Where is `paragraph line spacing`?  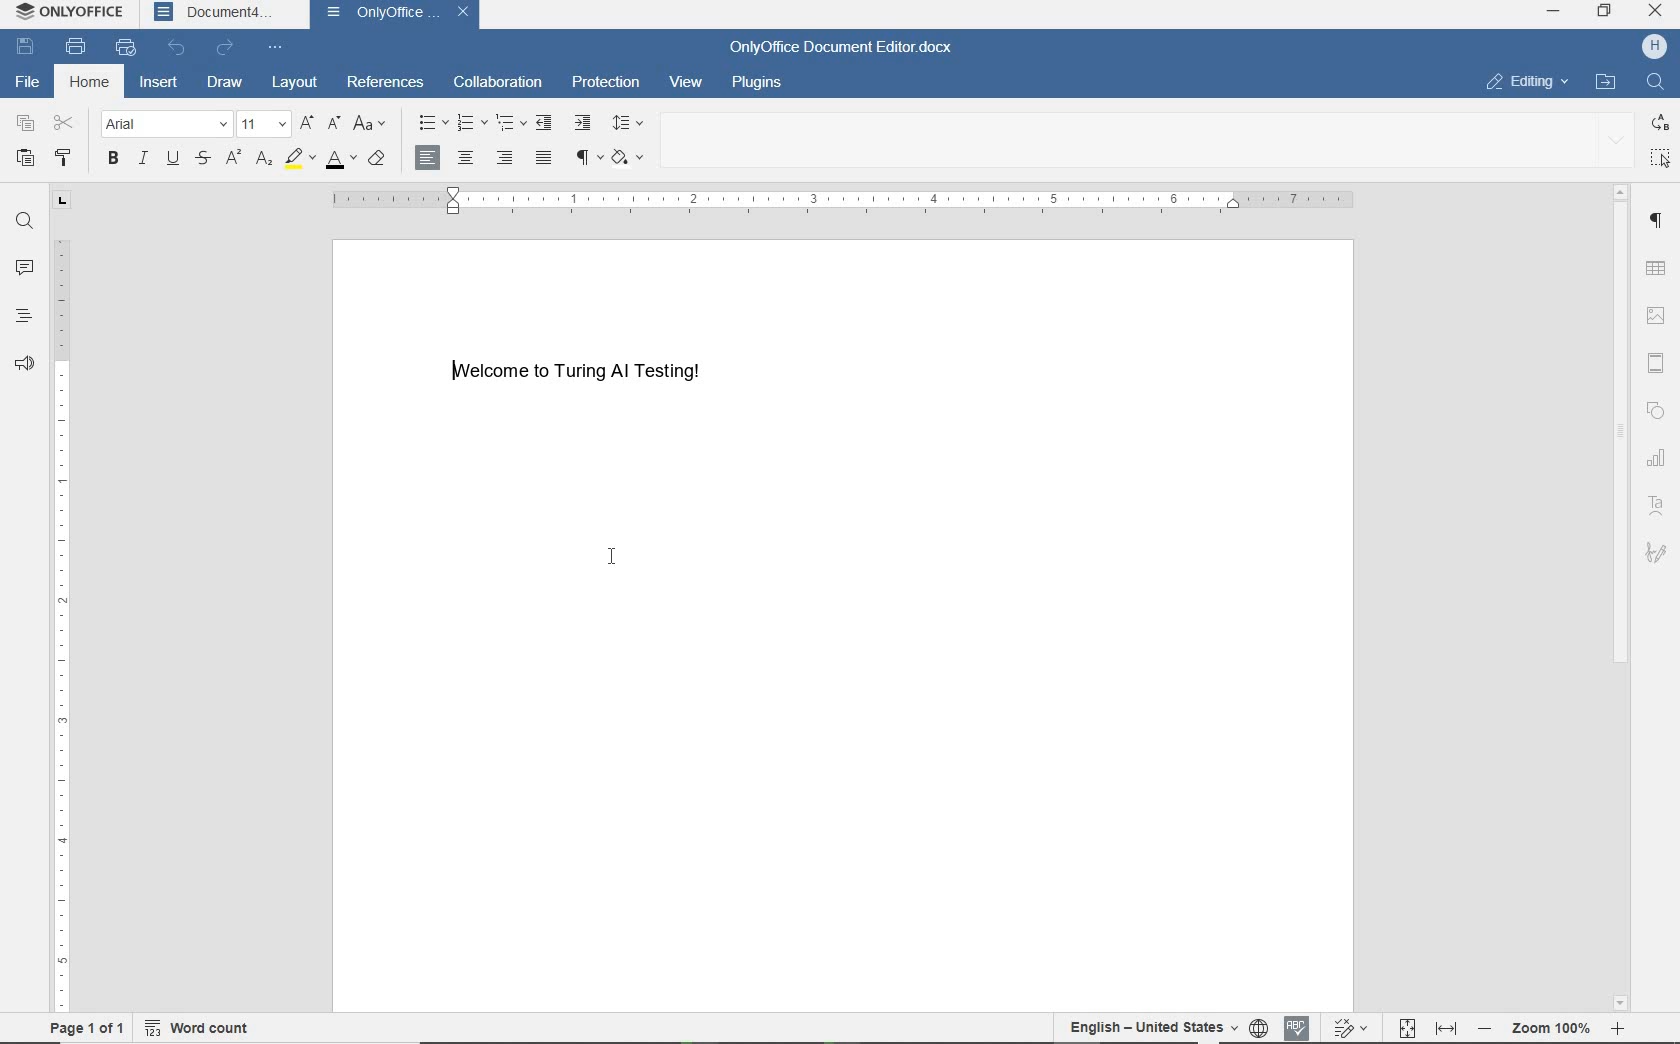
paragraph line spacing is located at coordinates (628, 124).